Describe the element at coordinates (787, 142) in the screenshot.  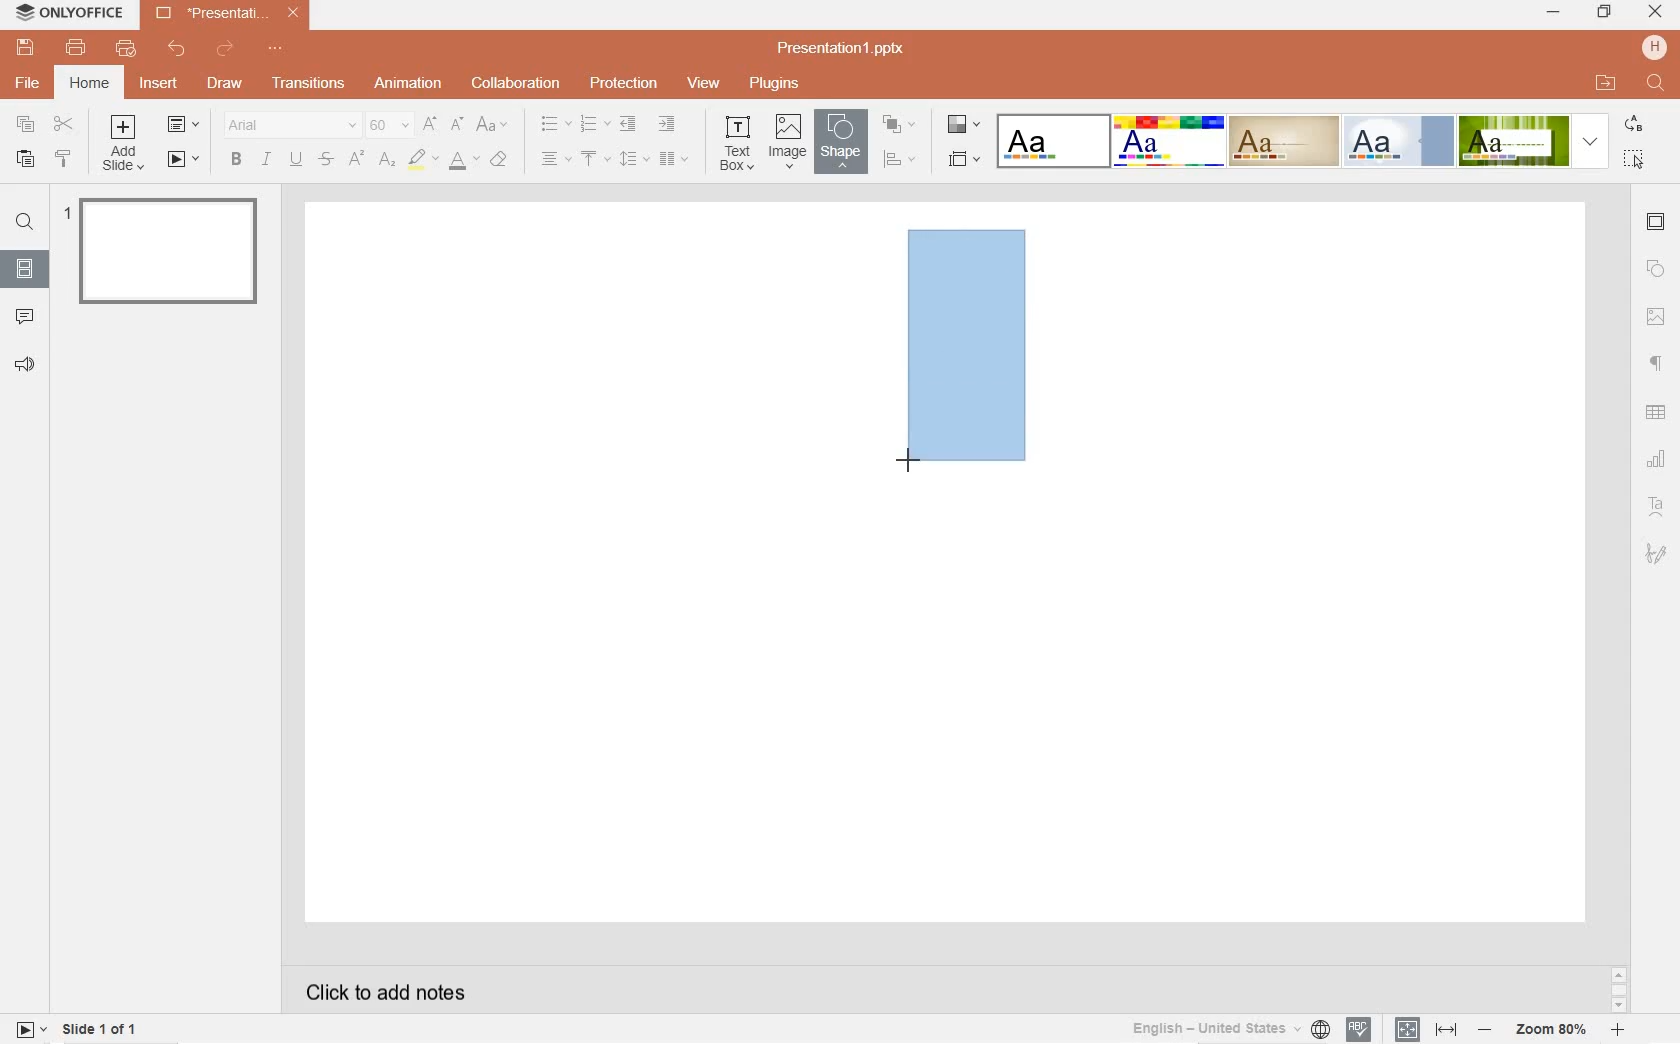
I see `image` at that location.